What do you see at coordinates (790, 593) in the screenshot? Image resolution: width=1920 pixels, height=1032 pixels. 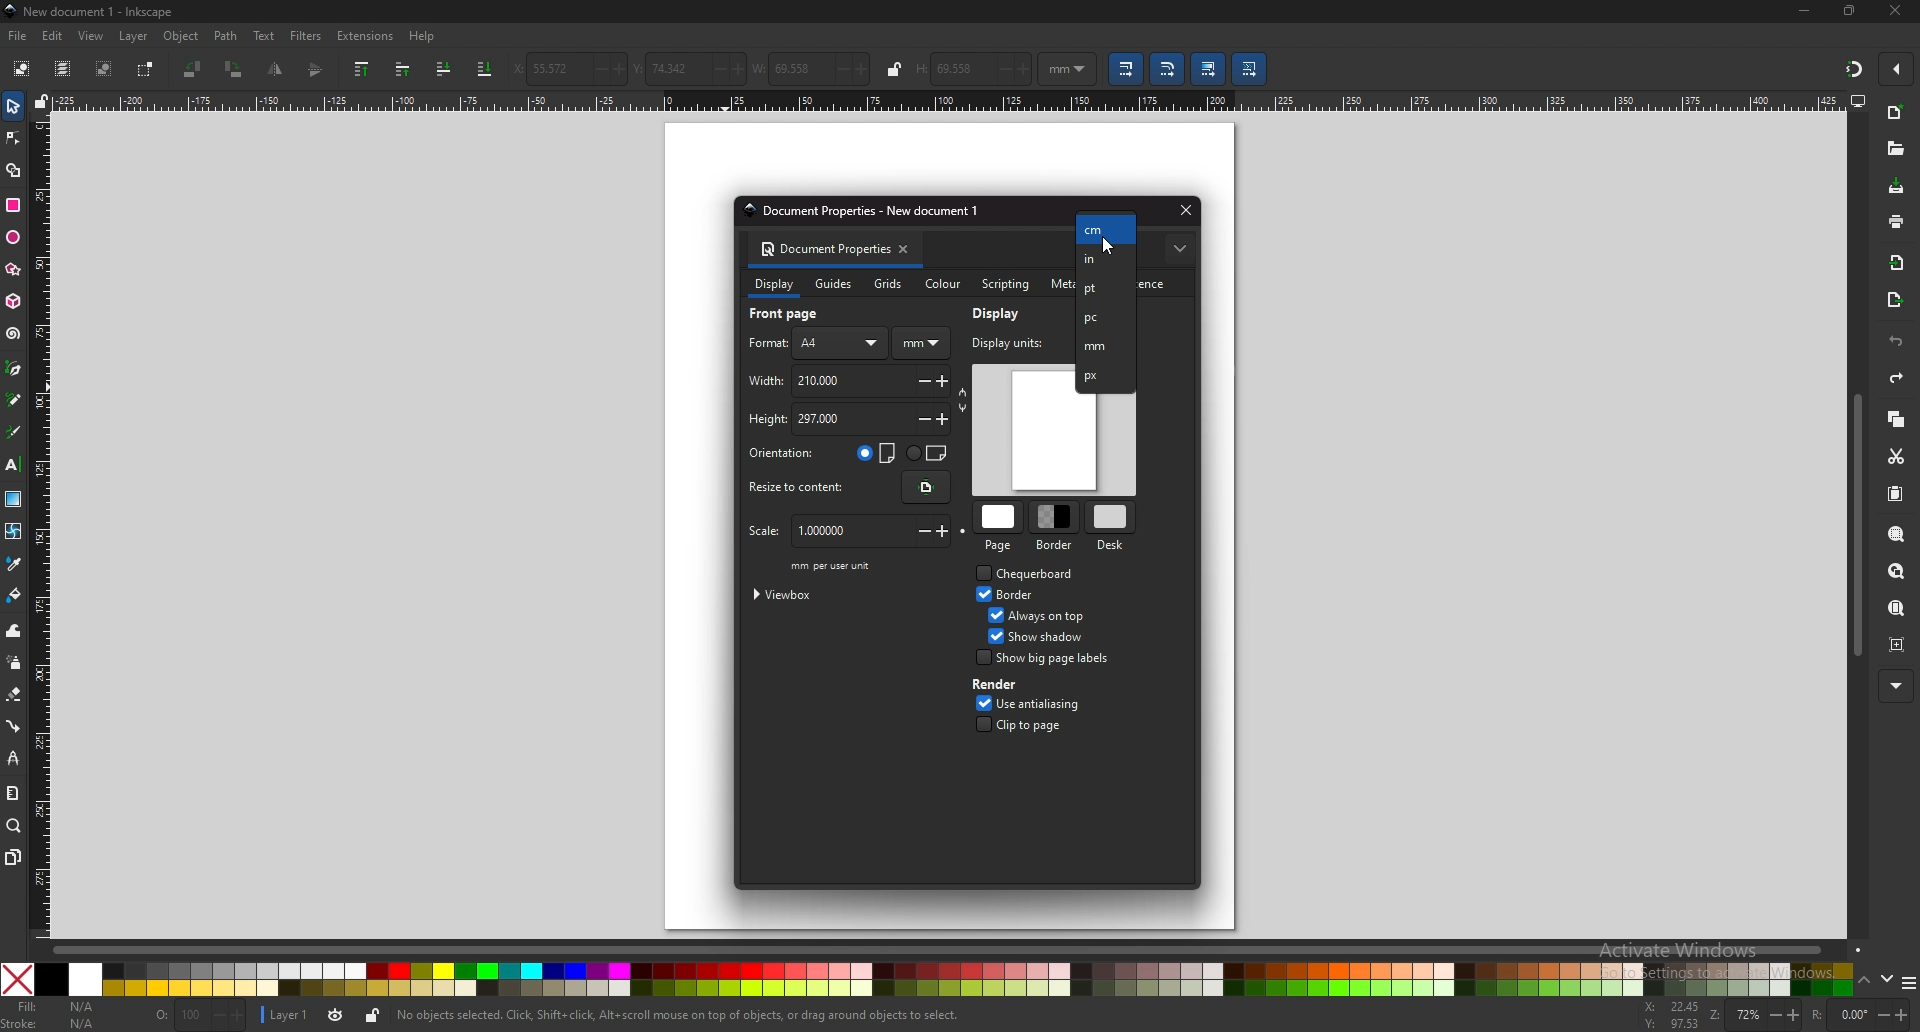 I see `viewbox` at bounding box center [790, 593].